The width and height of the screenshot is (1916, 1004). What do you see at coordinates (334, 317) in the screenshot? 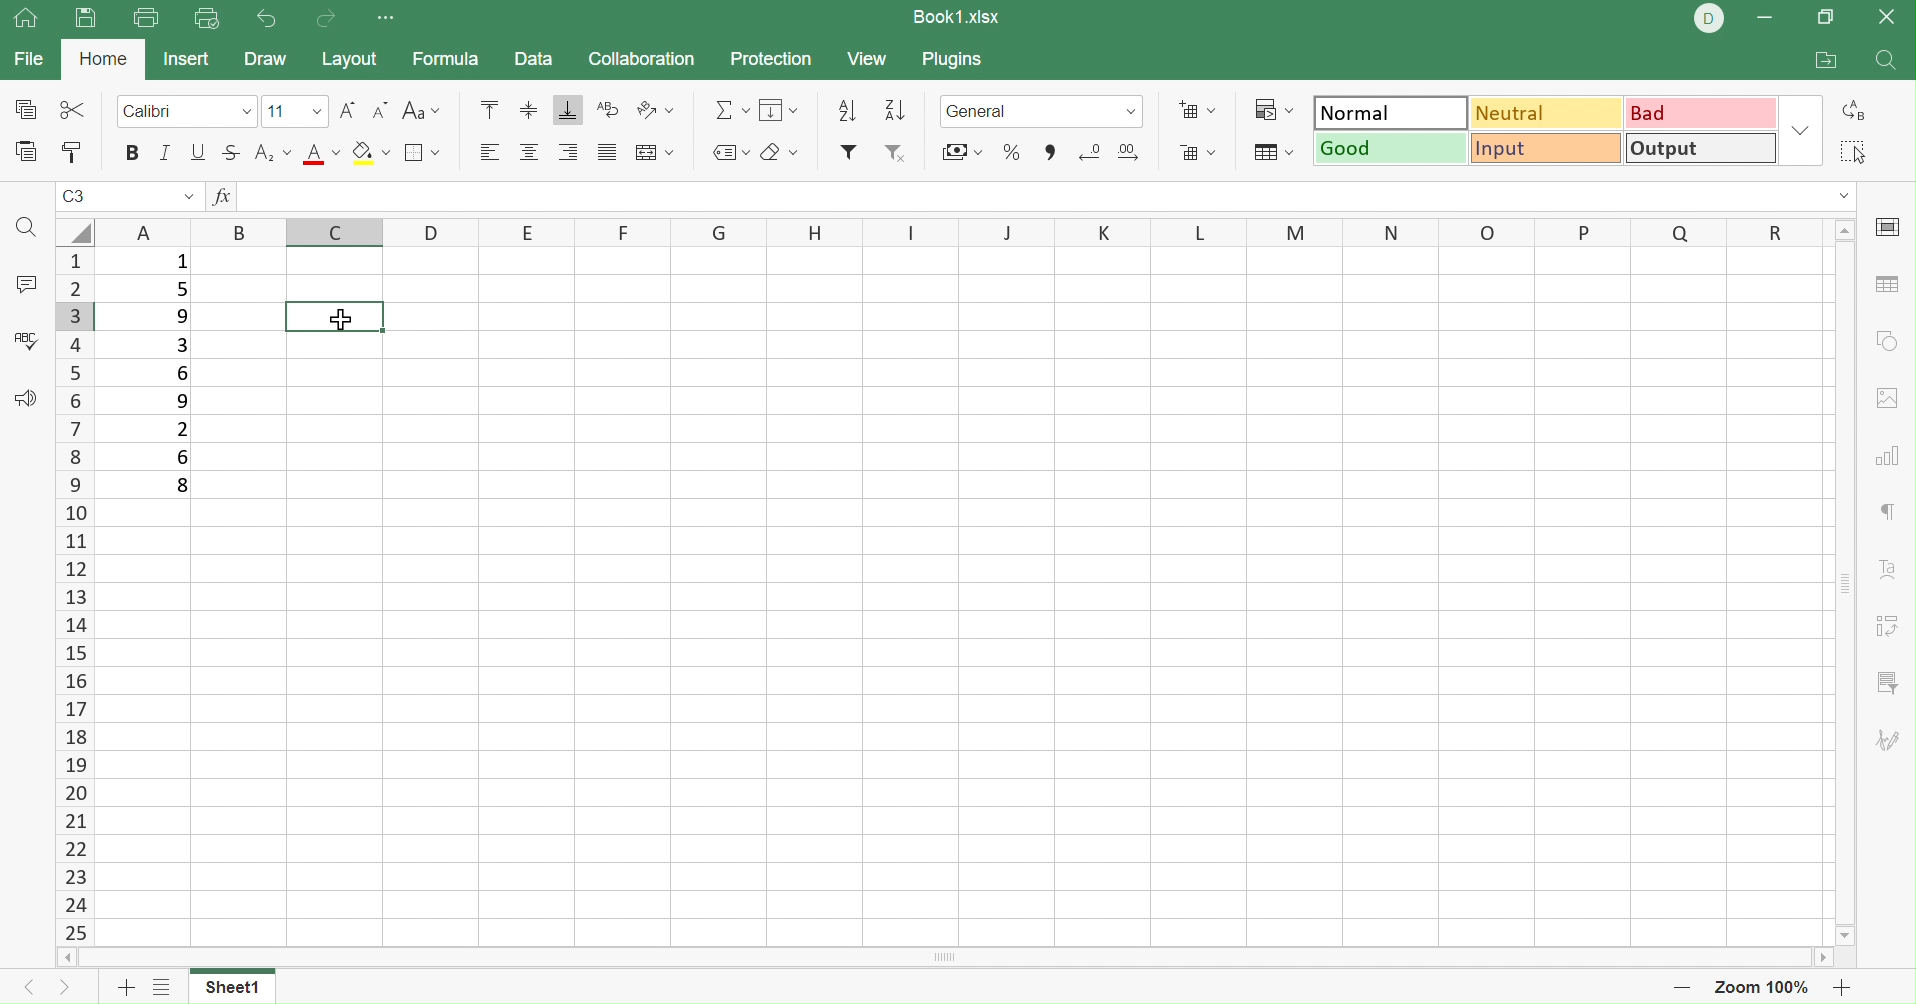
I see `box ` at bounding box center [334, 317].